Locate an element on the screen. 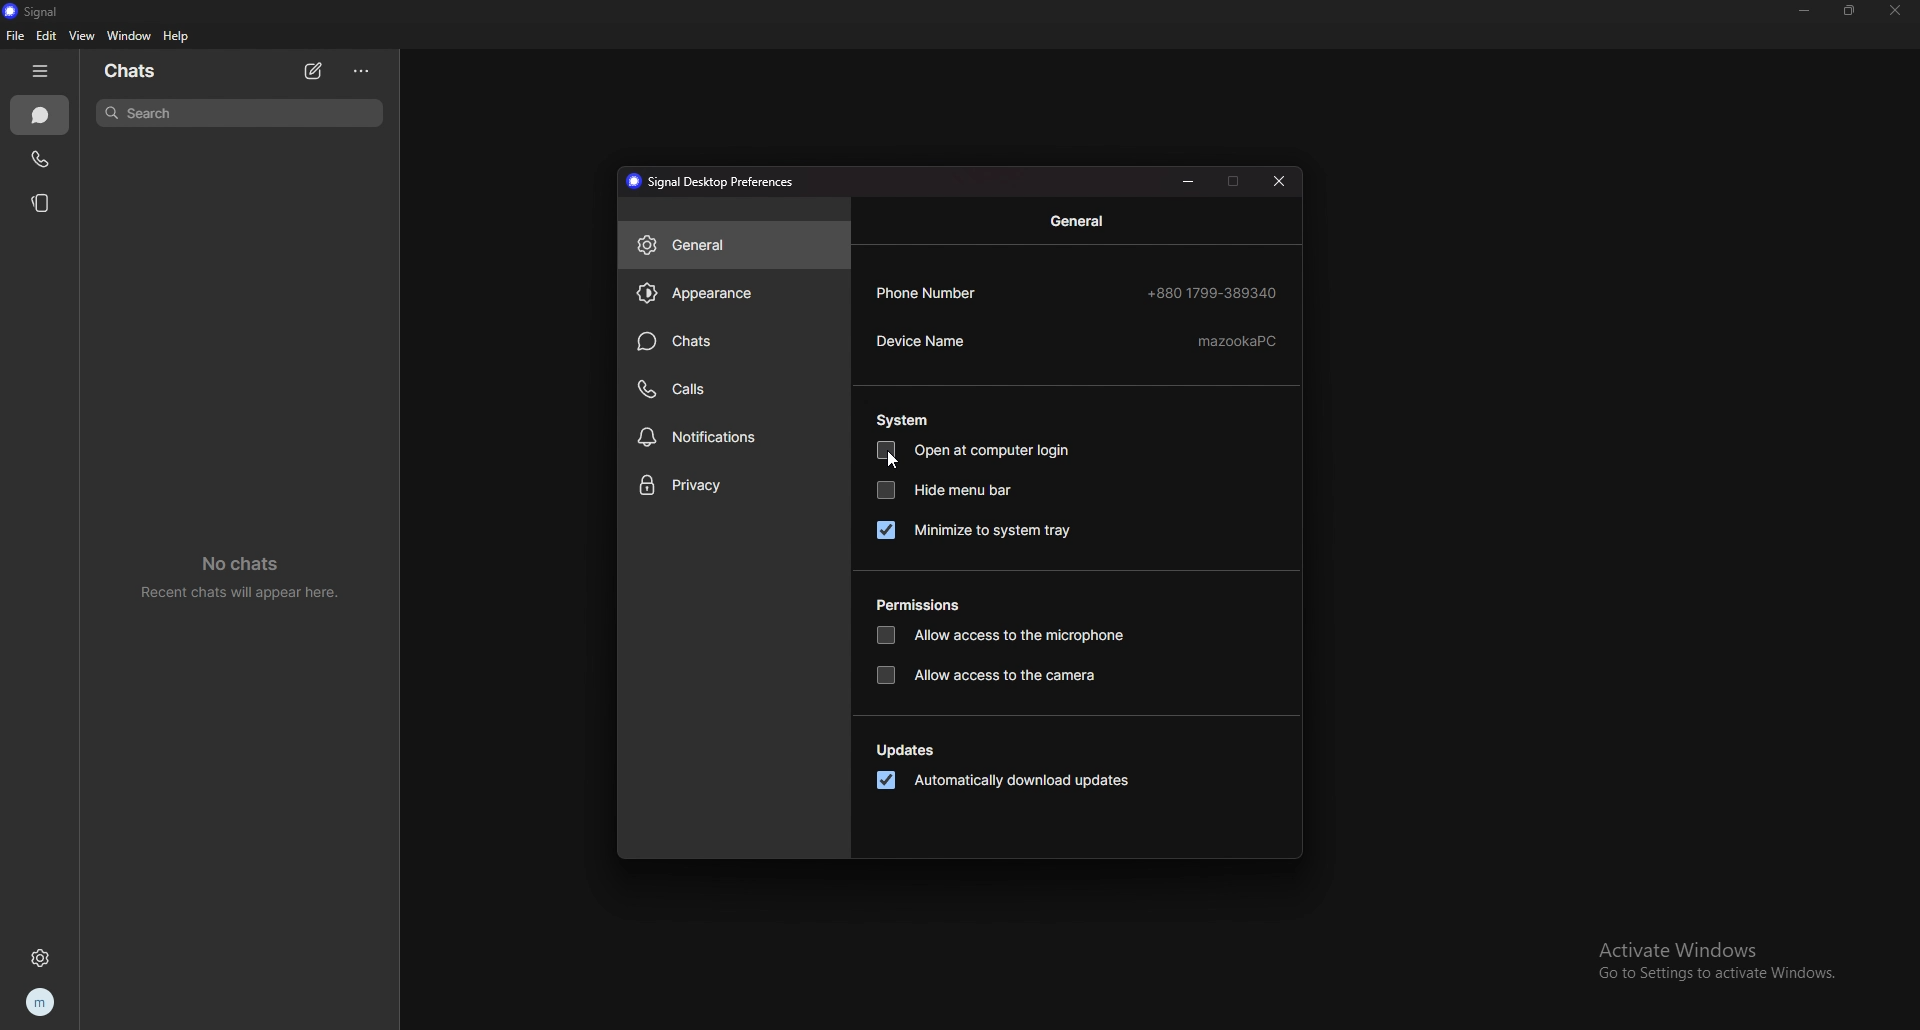  help is located at coordinates (176, 35).